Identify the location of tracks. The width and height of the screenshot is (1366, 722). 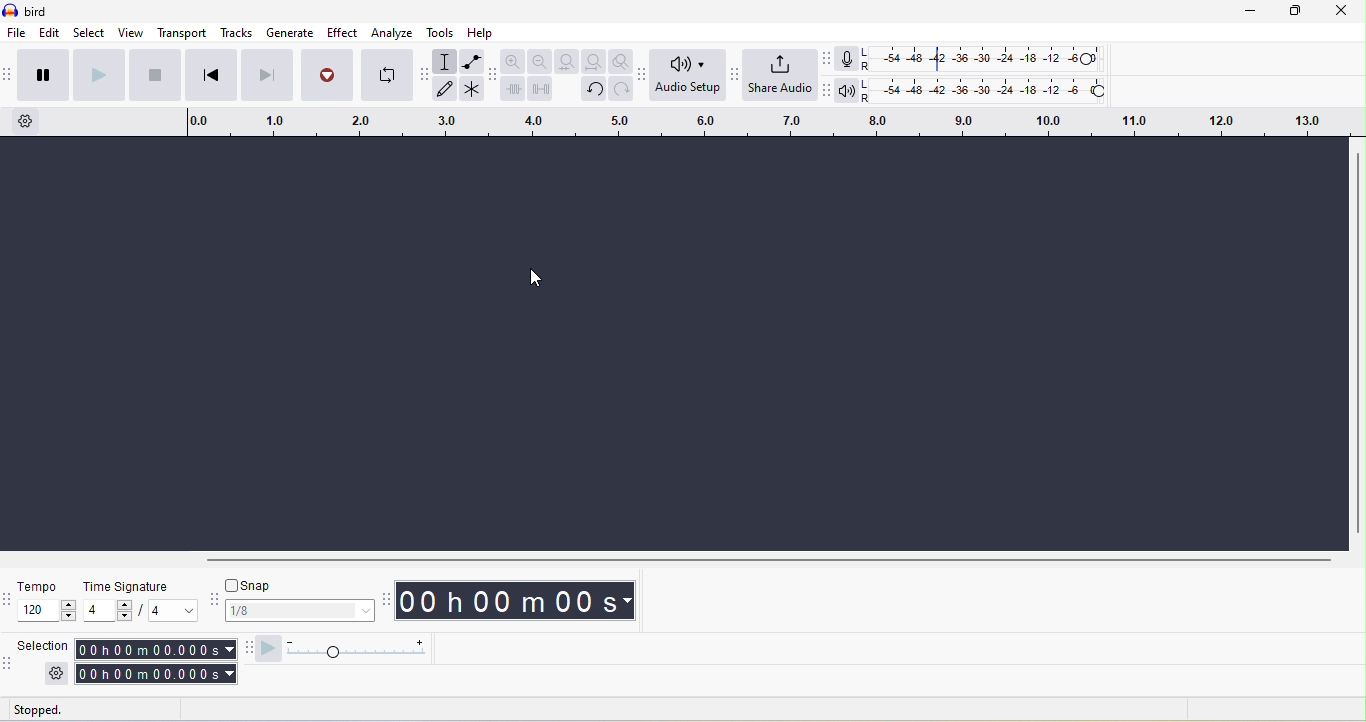
(236, 33).